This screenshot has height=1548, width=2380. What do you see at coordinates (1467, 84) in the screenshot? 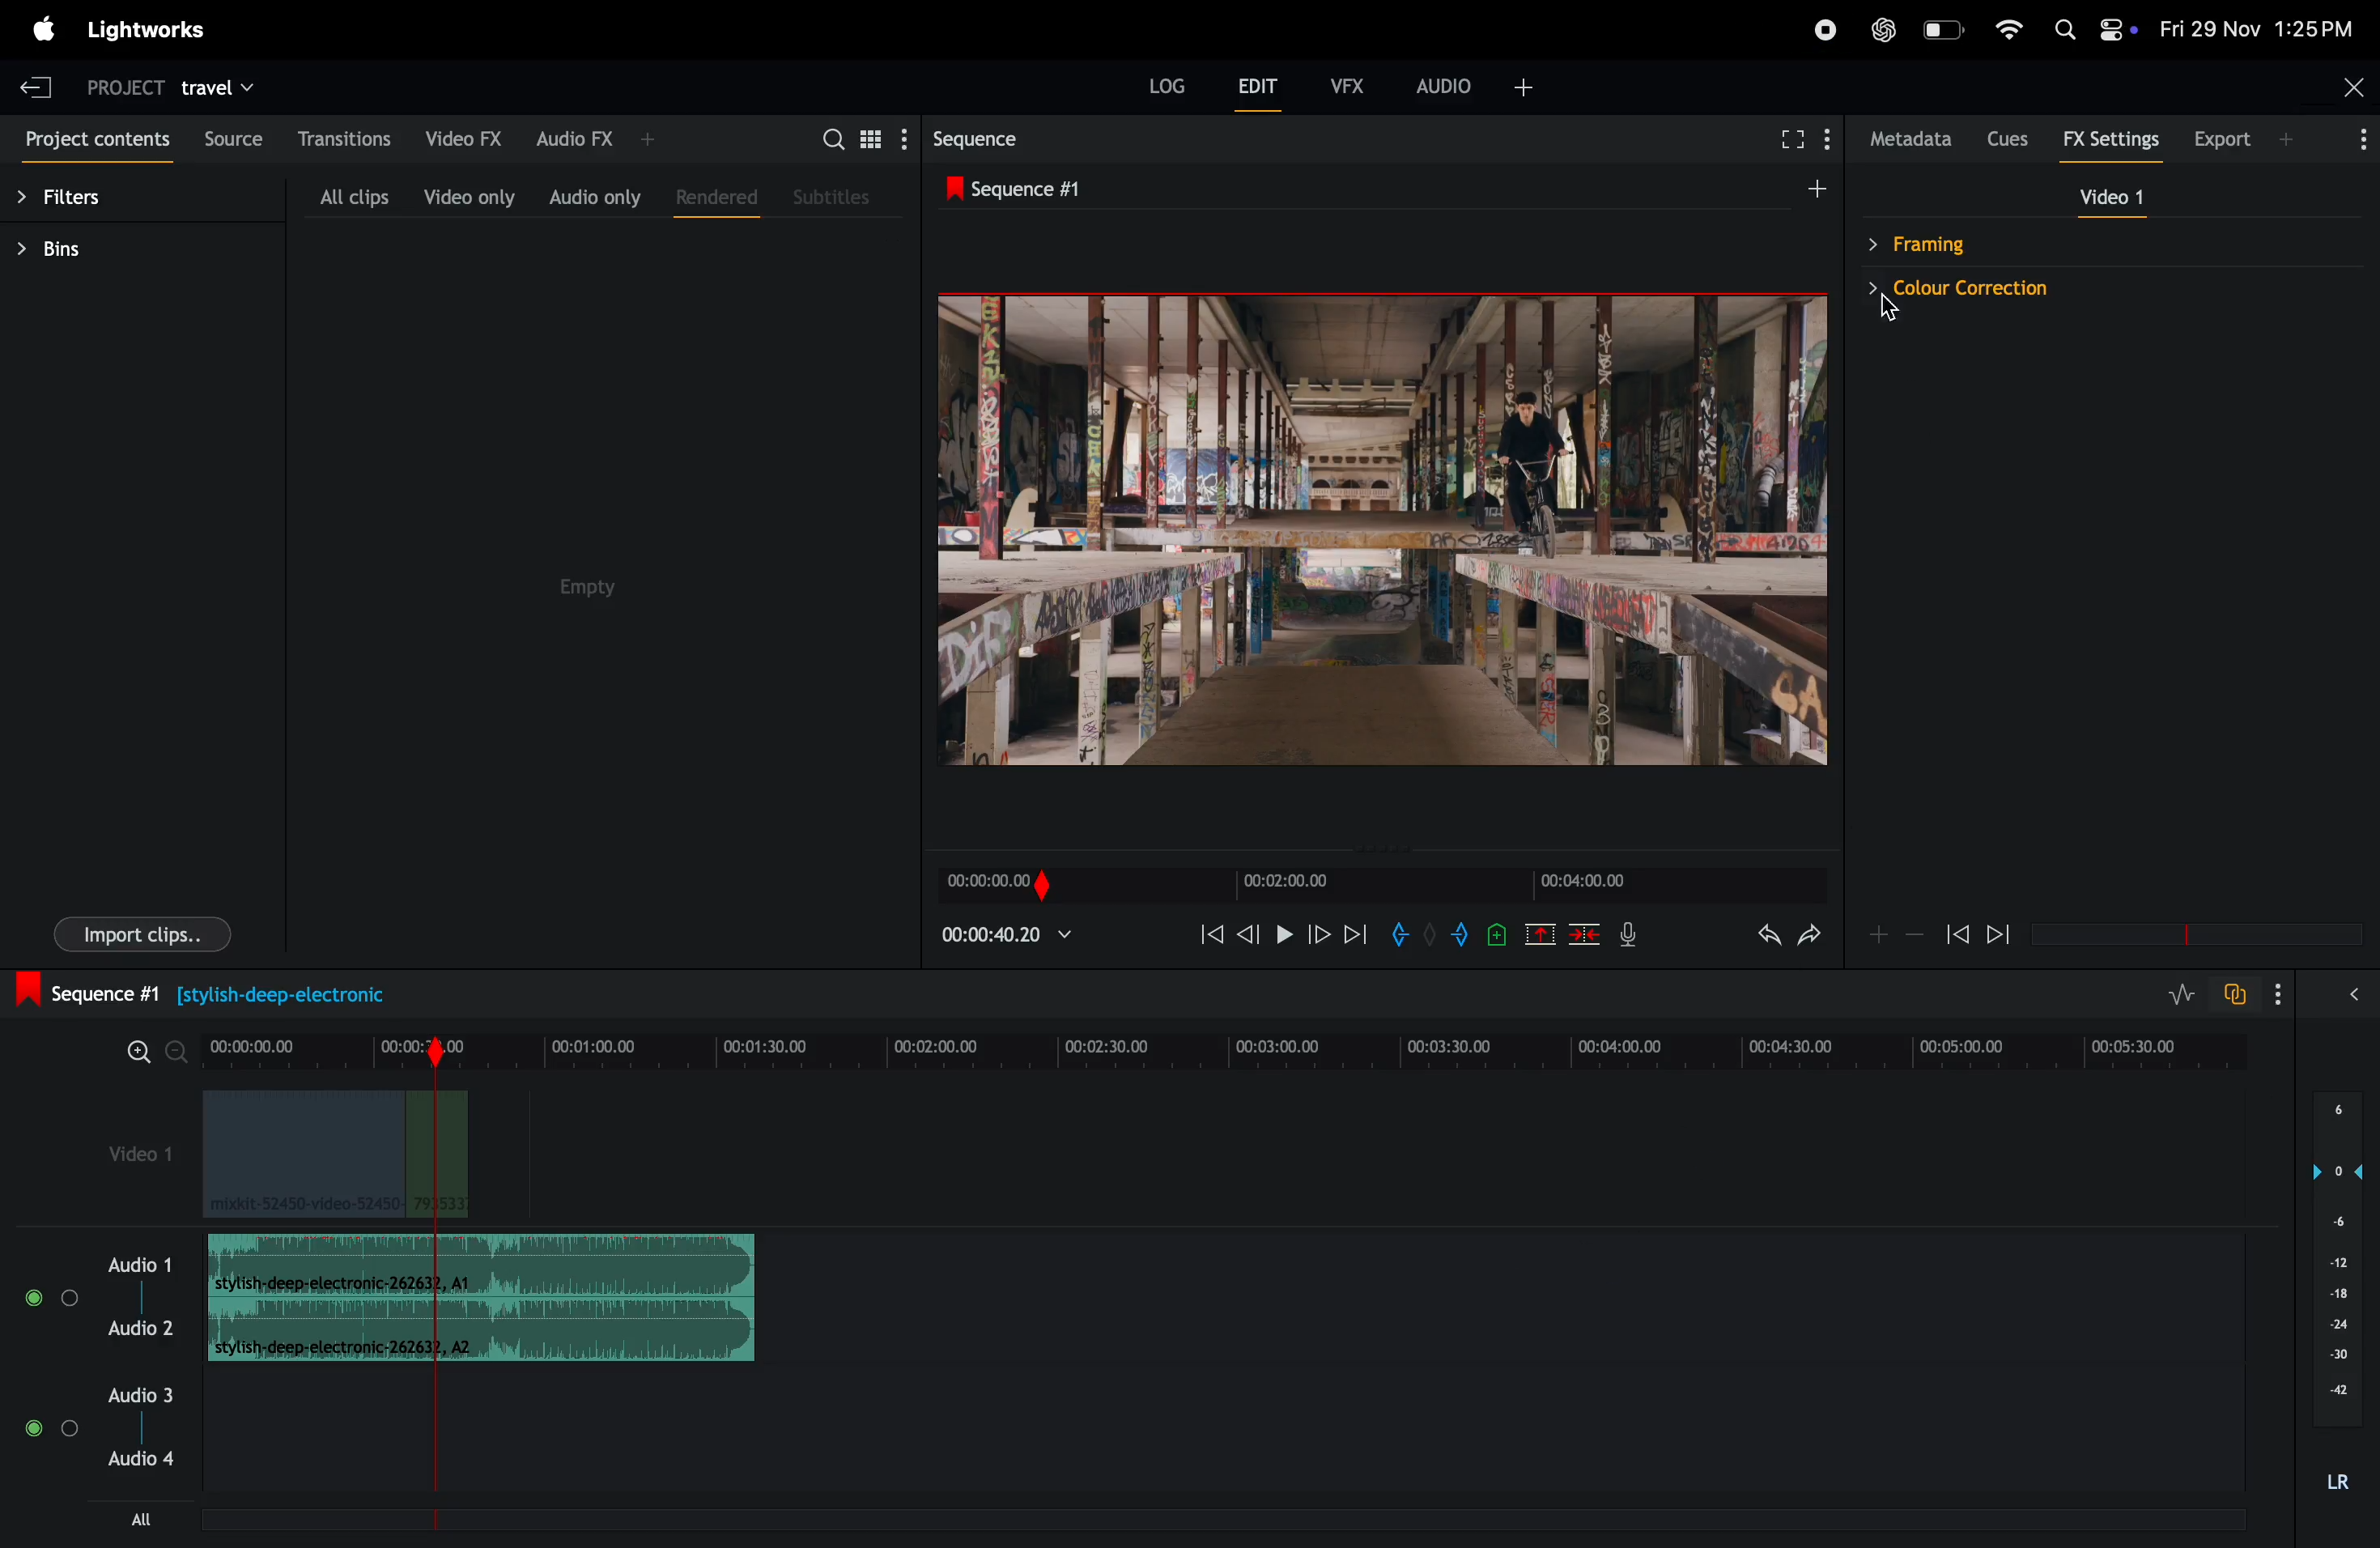
I see `` at bounding box center [1467, 84].